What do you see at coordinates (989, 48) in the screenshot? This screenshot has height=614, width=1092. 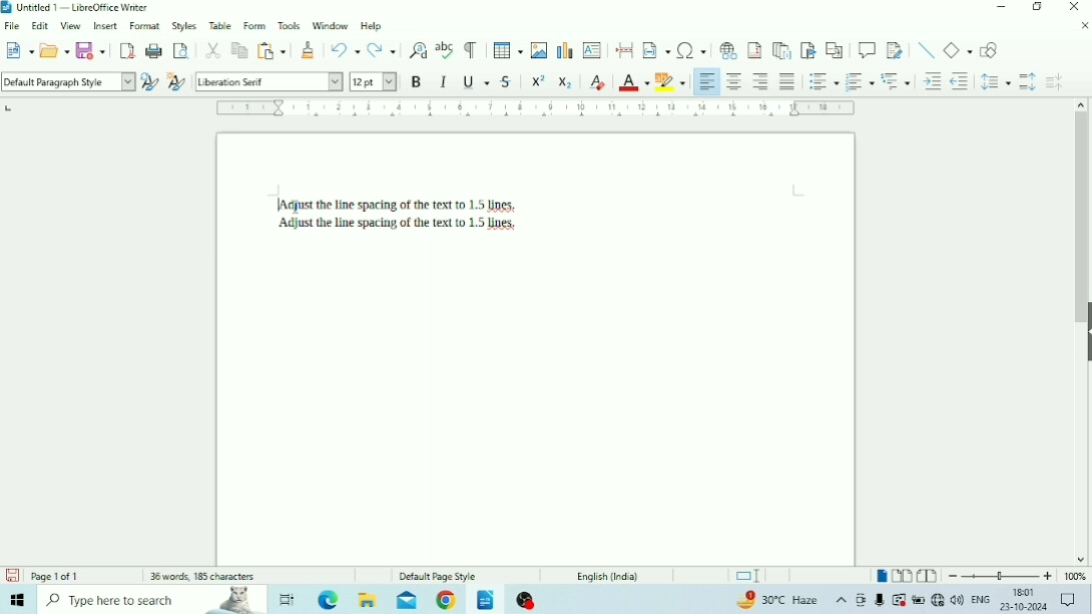 I see `Show Draw Functions` at bounding box center [989, 48].